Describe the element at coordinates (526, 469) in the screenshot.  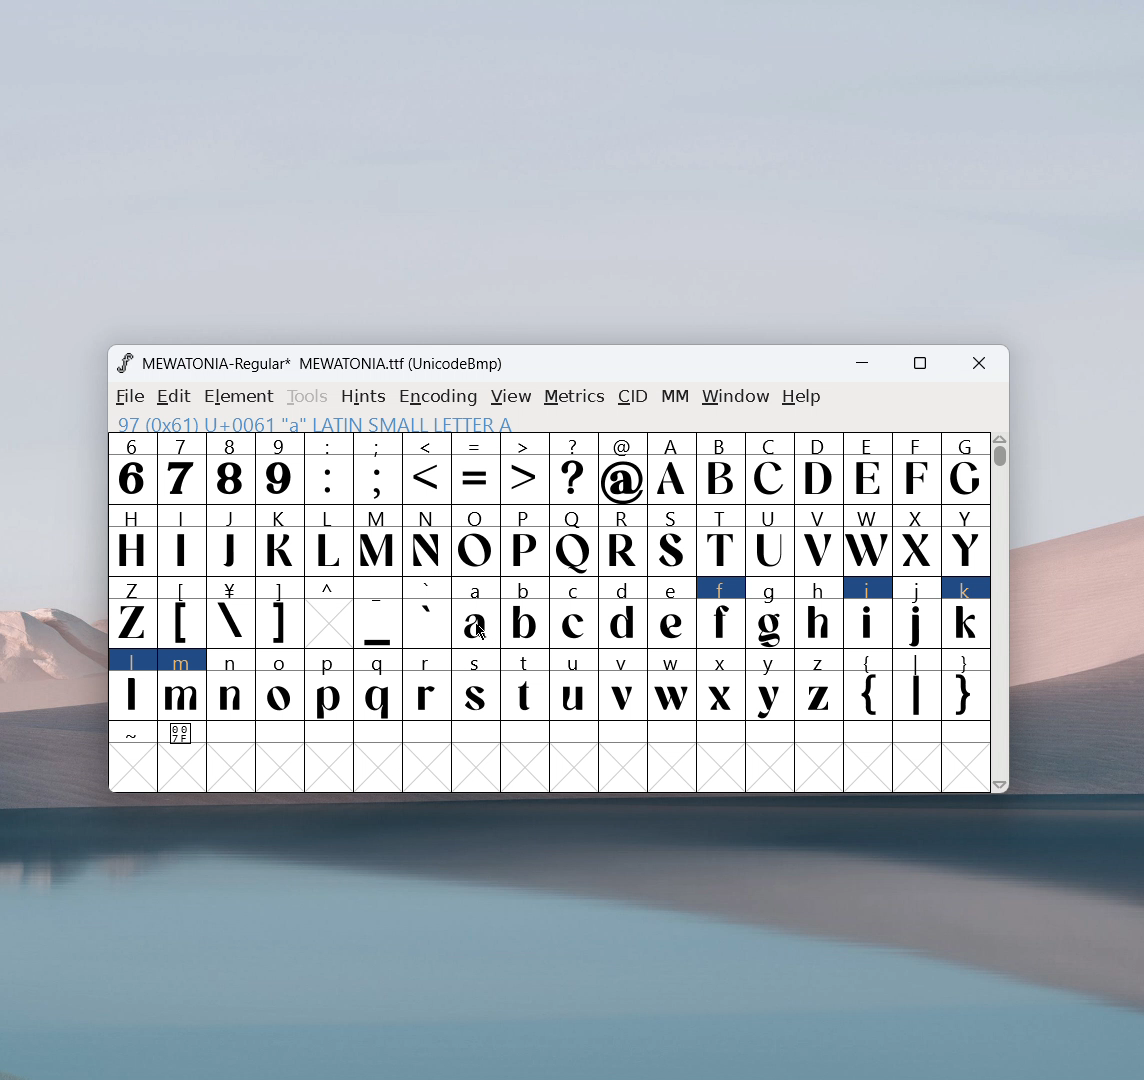
I see `>` at that location.